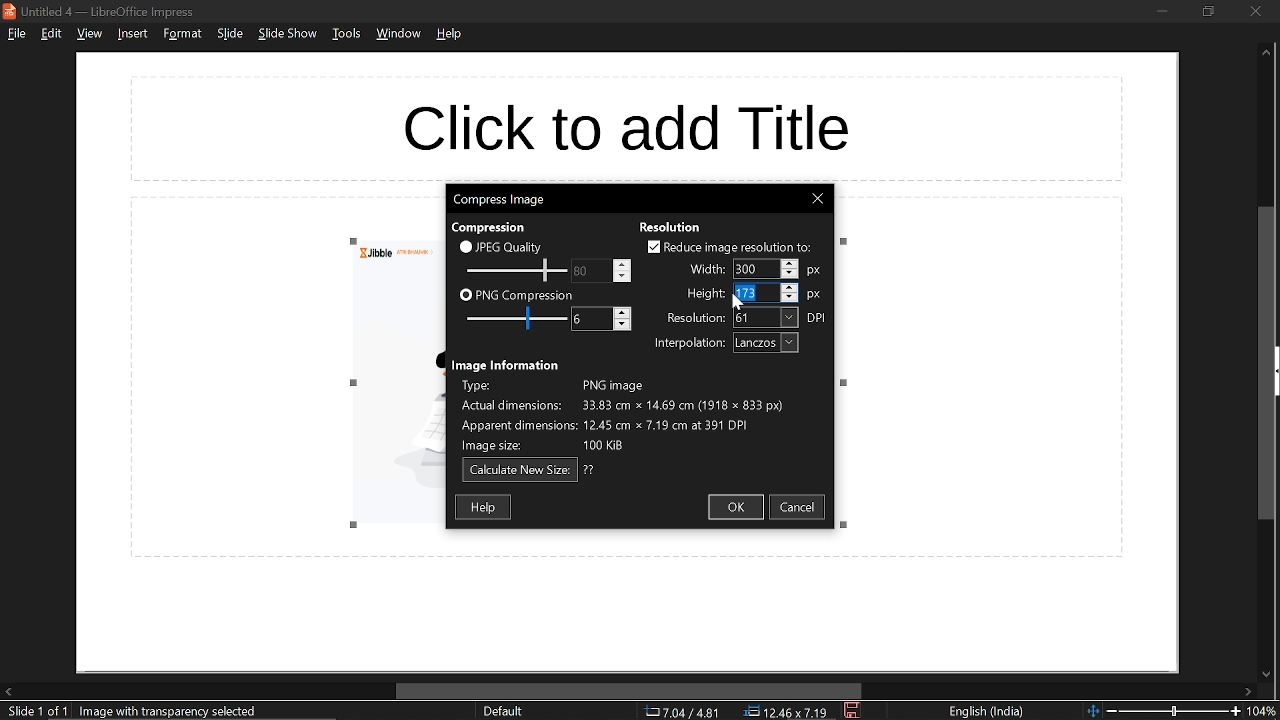  Describe the element at coordinates (450, 38) in the screenshot. I see `help` at that location.